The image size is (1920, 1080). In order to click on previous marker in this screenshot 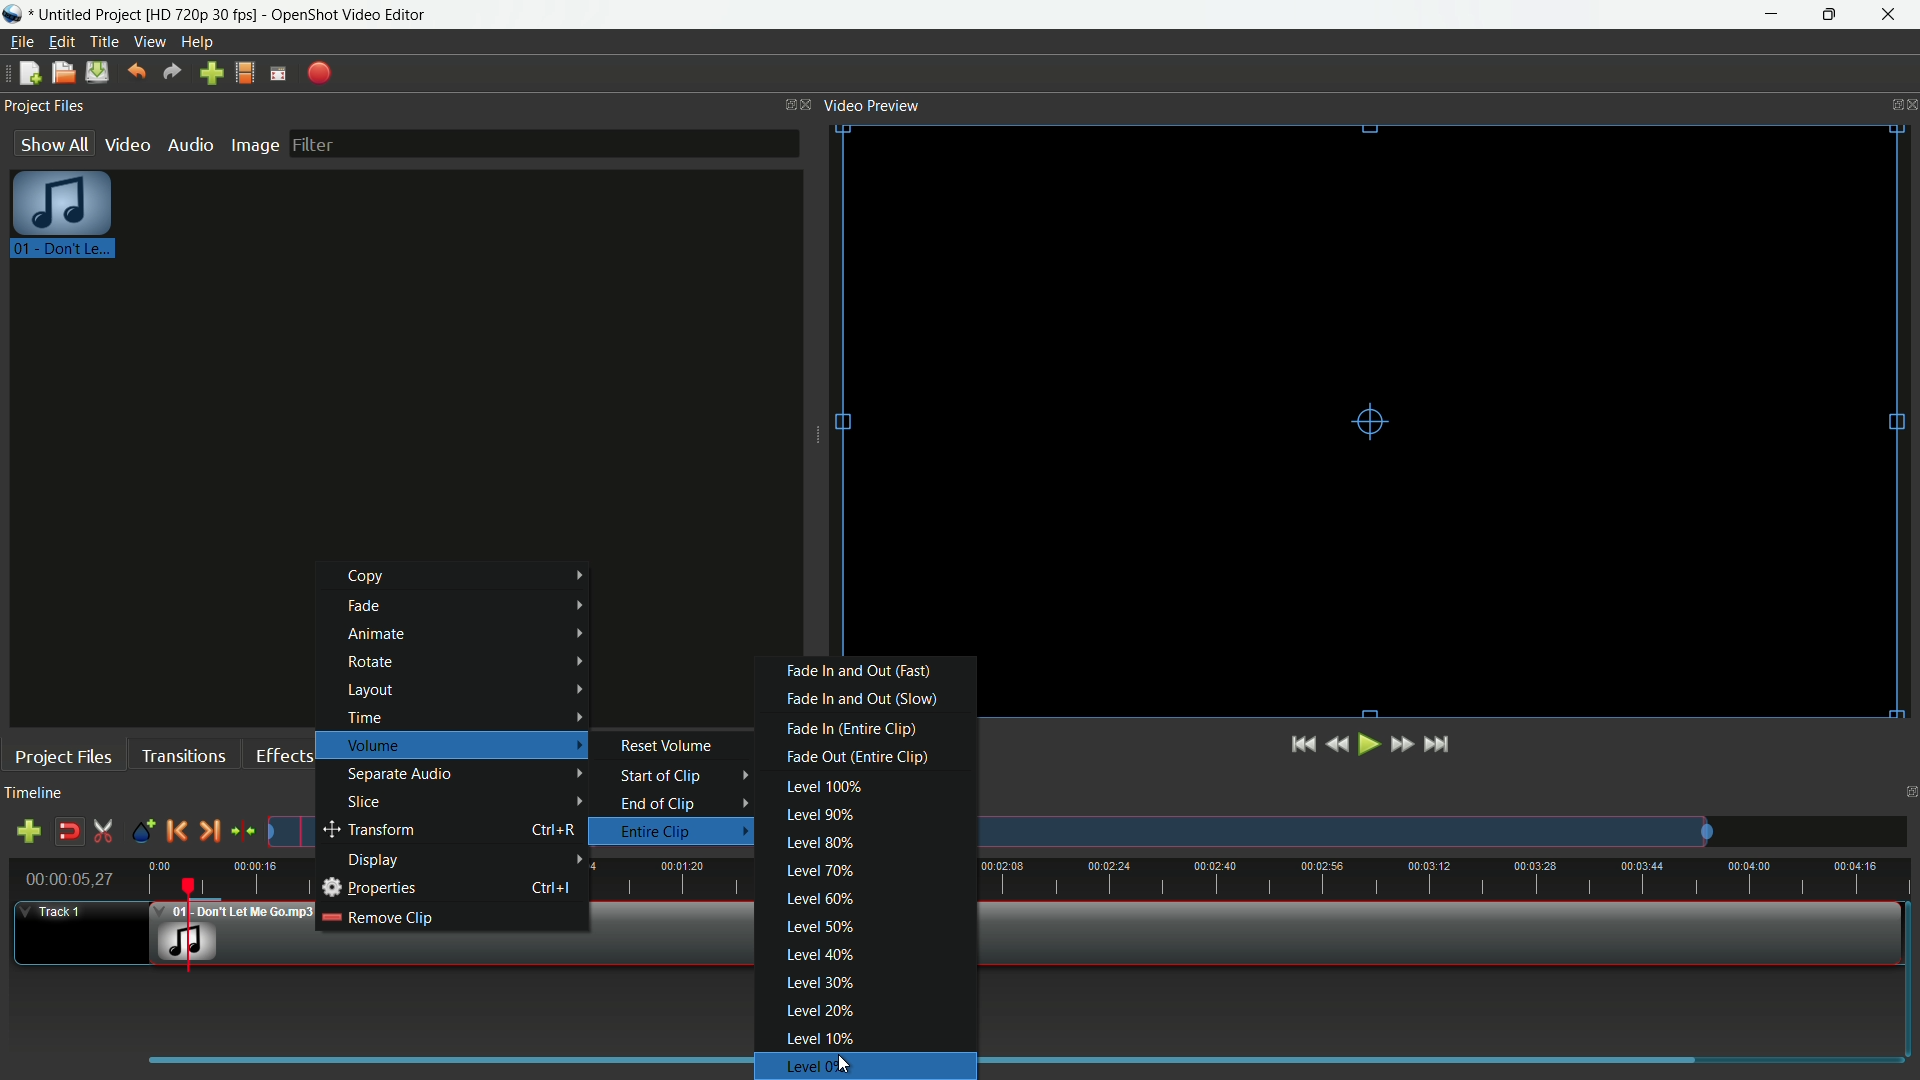, I will do `click(178, 831)`.